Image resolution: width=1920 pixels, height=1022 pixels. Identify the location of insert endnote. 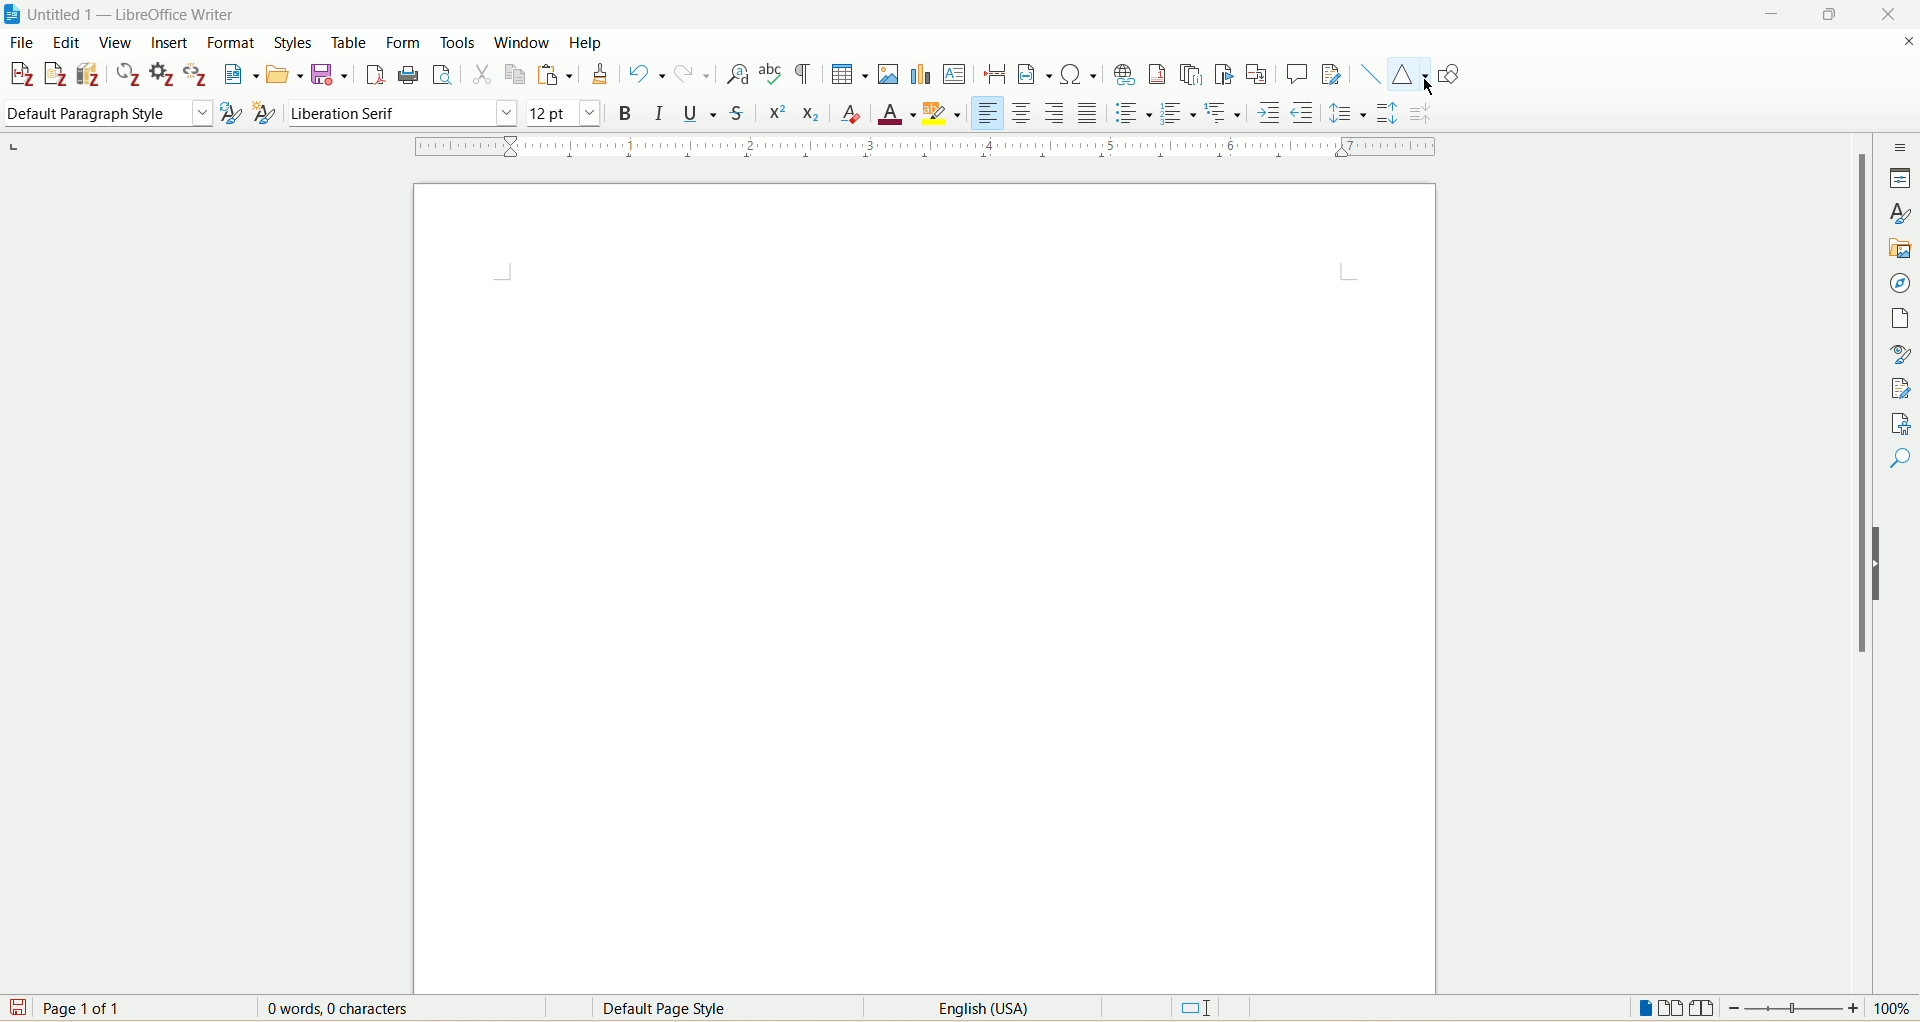
(1195, 74).